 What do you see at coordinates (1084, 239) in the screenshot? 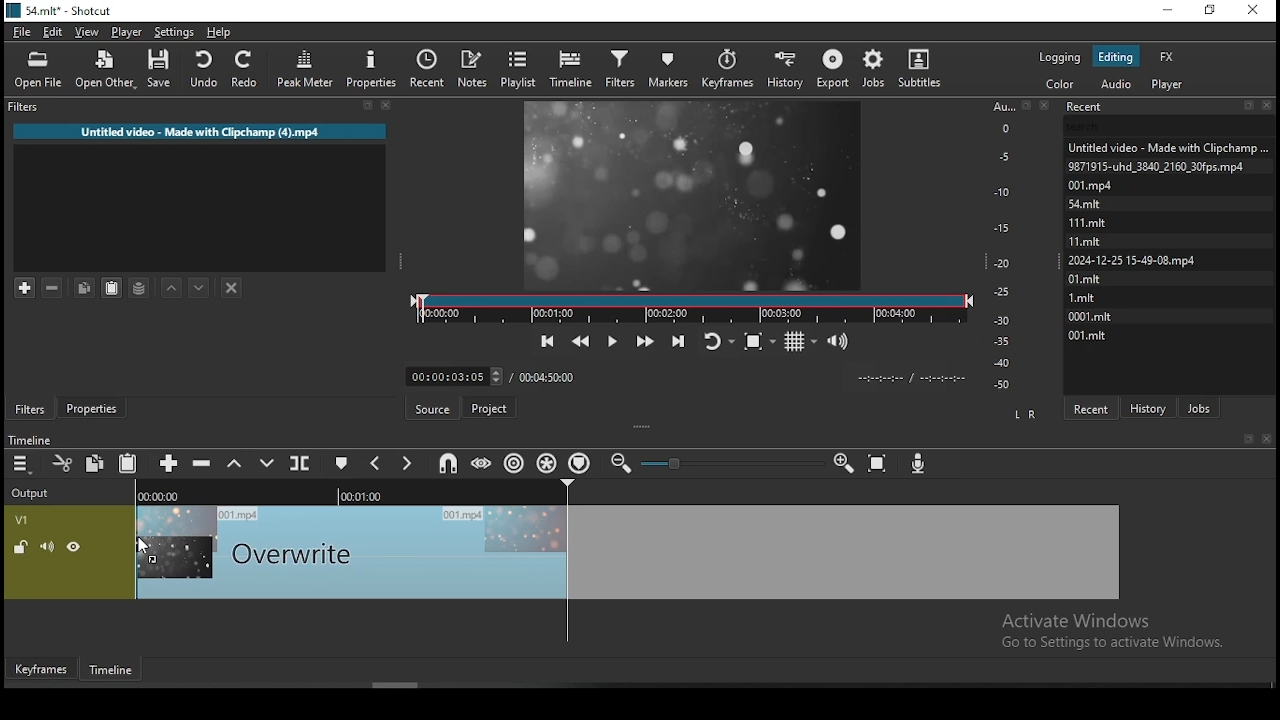
I see `files` at bounding box center [1084, 239].